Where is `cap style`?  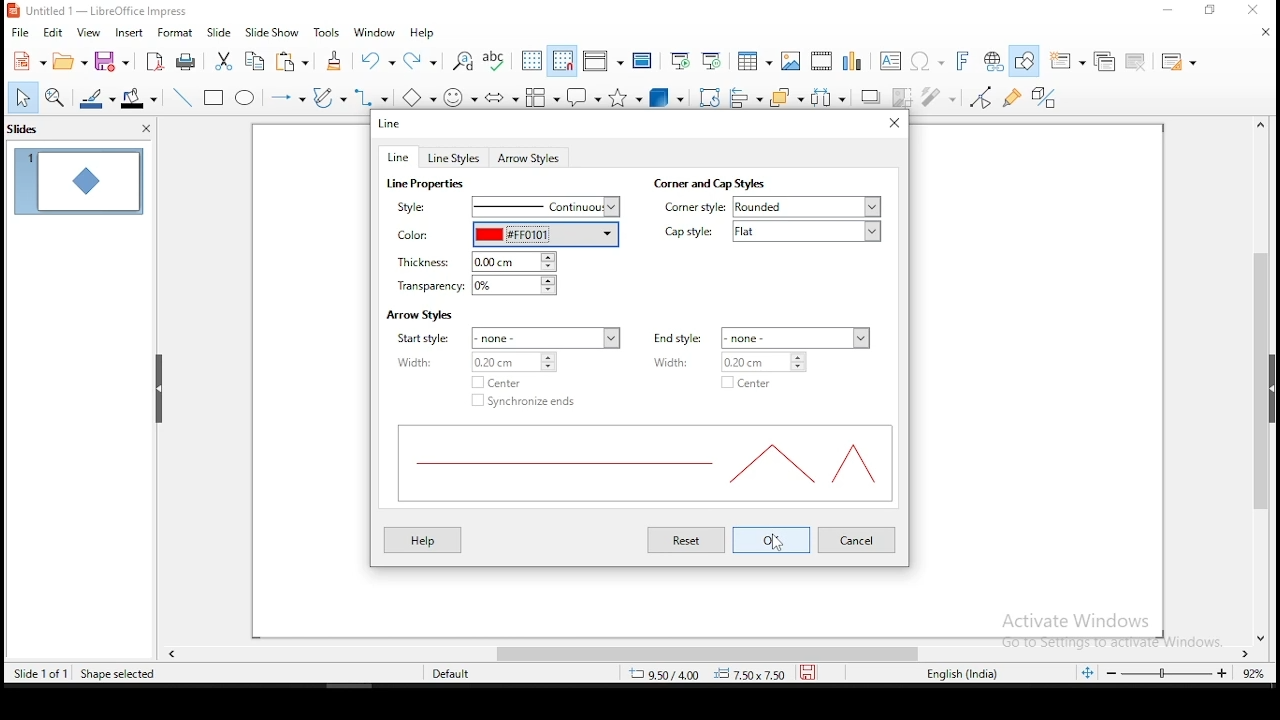 cap style is located at coordinates (693, 232).